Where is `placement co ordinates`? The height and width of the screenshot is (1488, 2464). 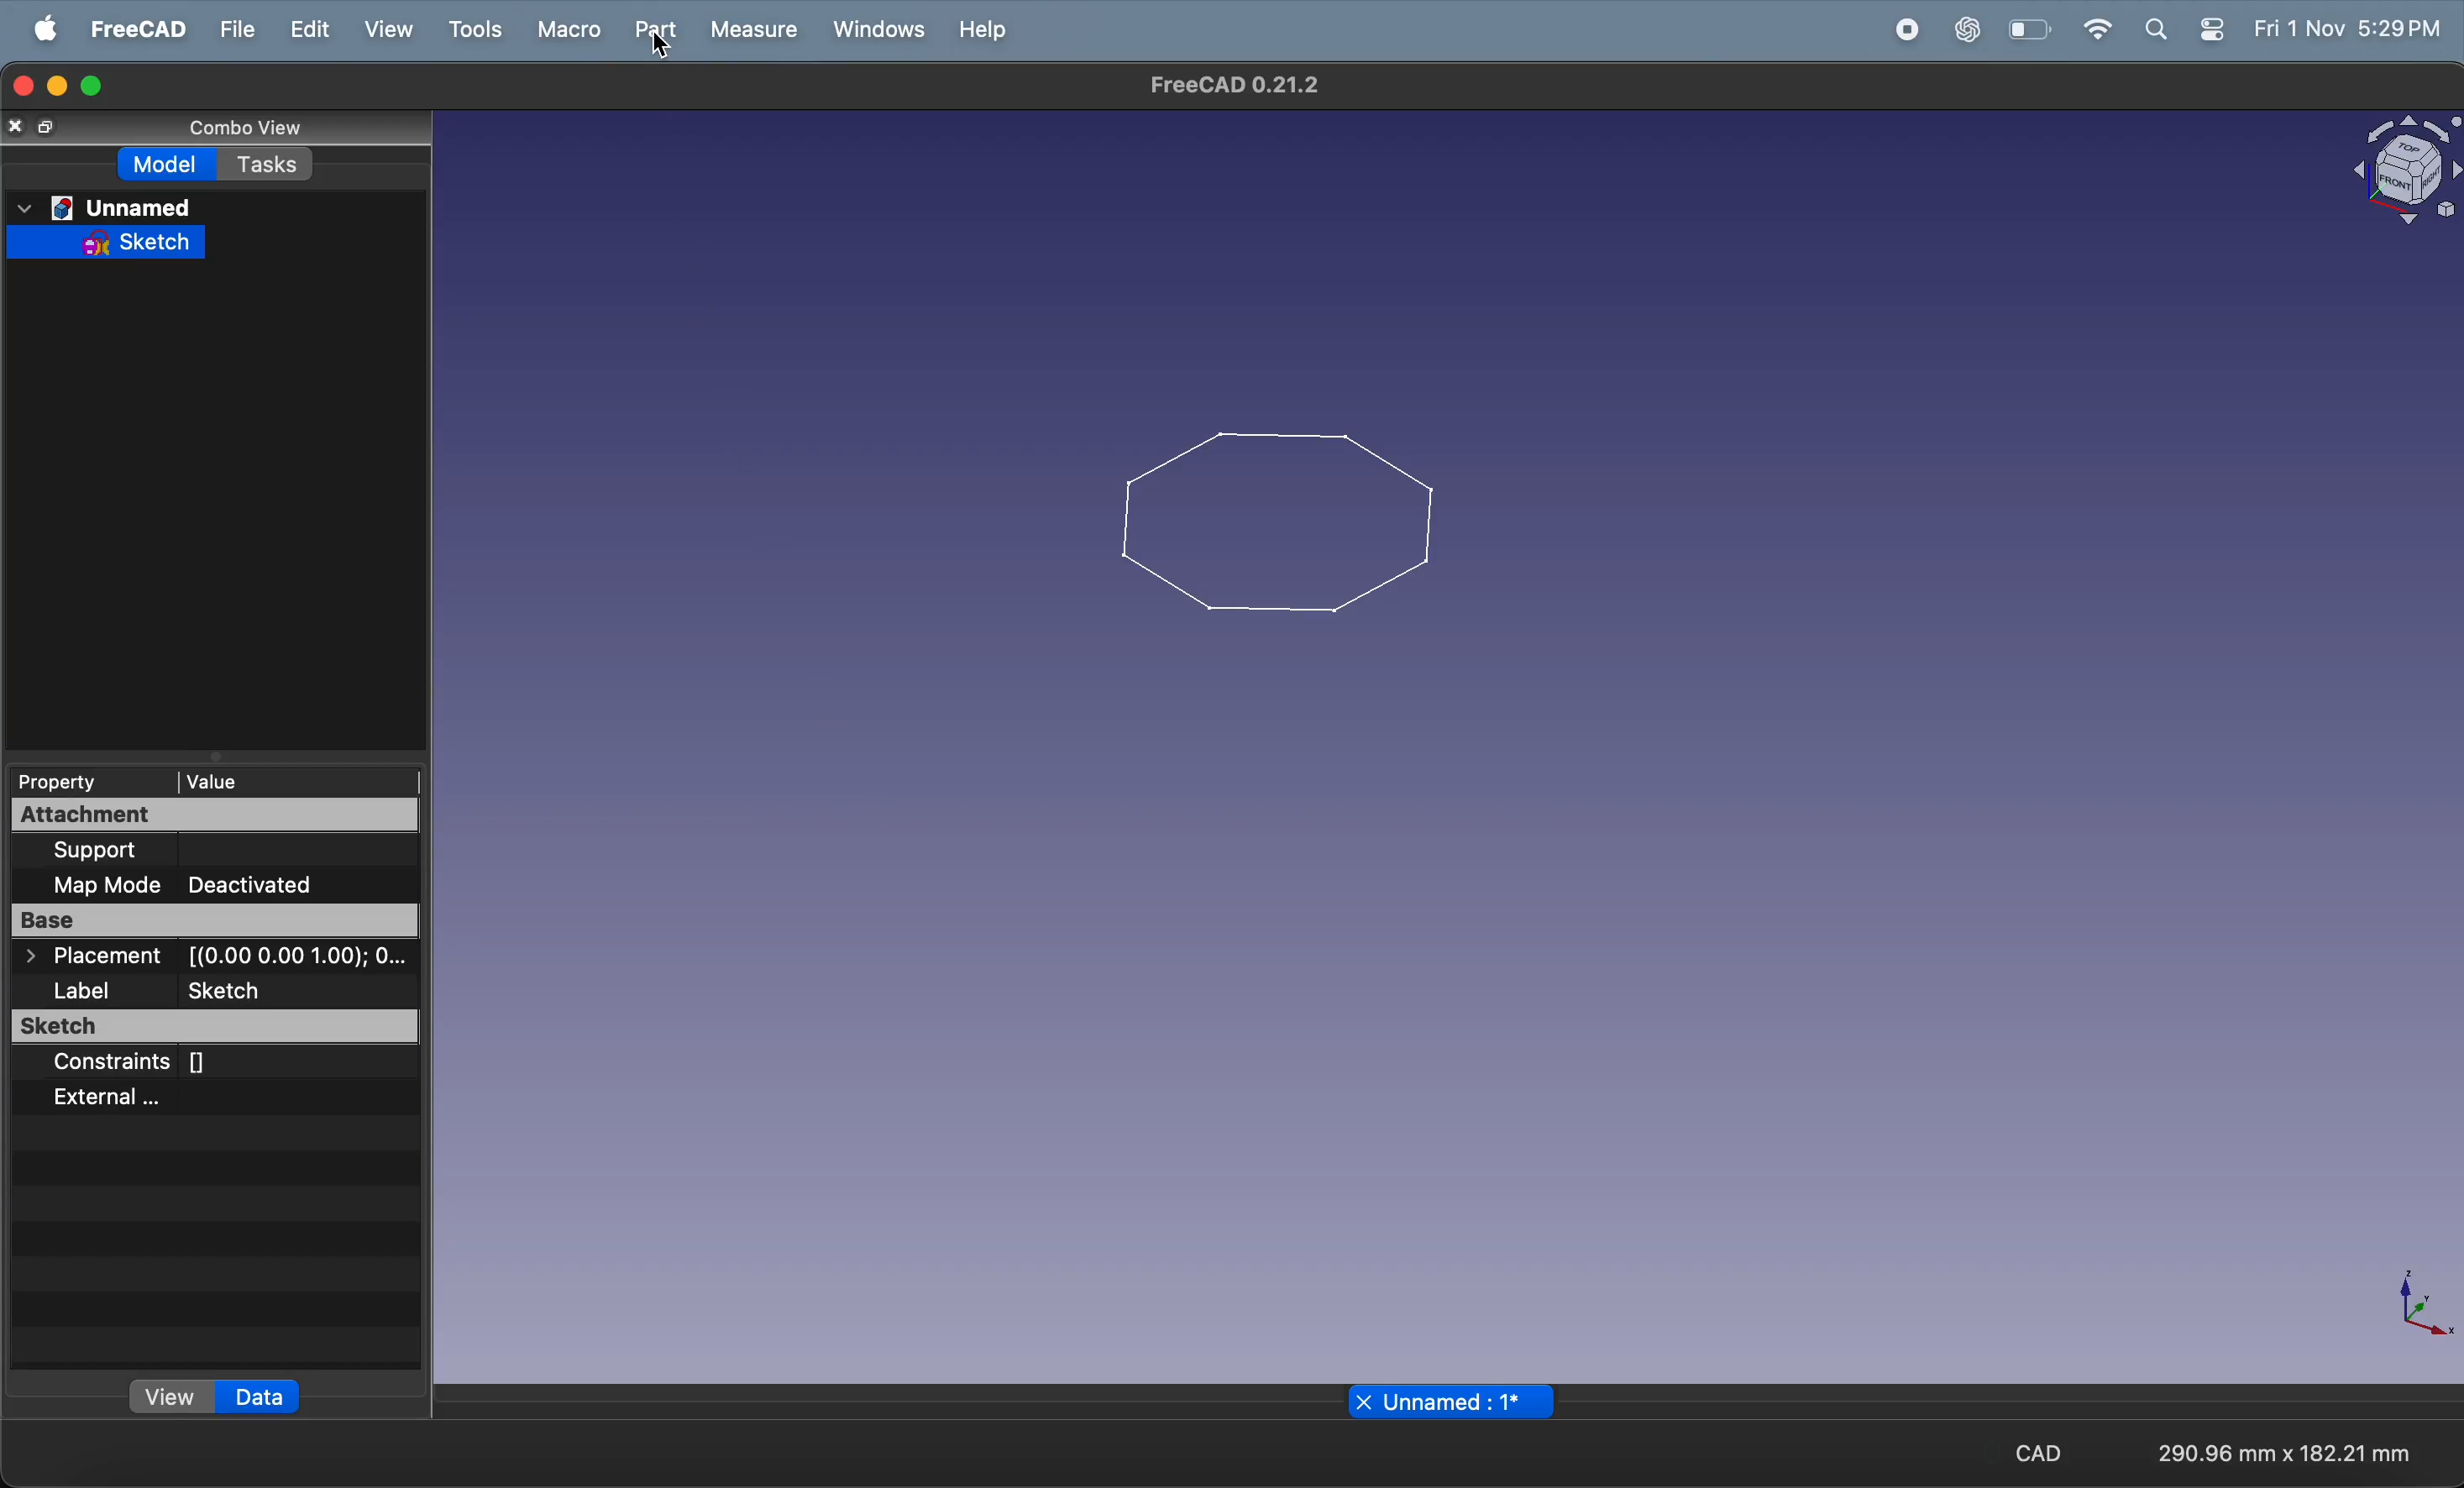
placement co ordinates is located at coordinates (215, 959).